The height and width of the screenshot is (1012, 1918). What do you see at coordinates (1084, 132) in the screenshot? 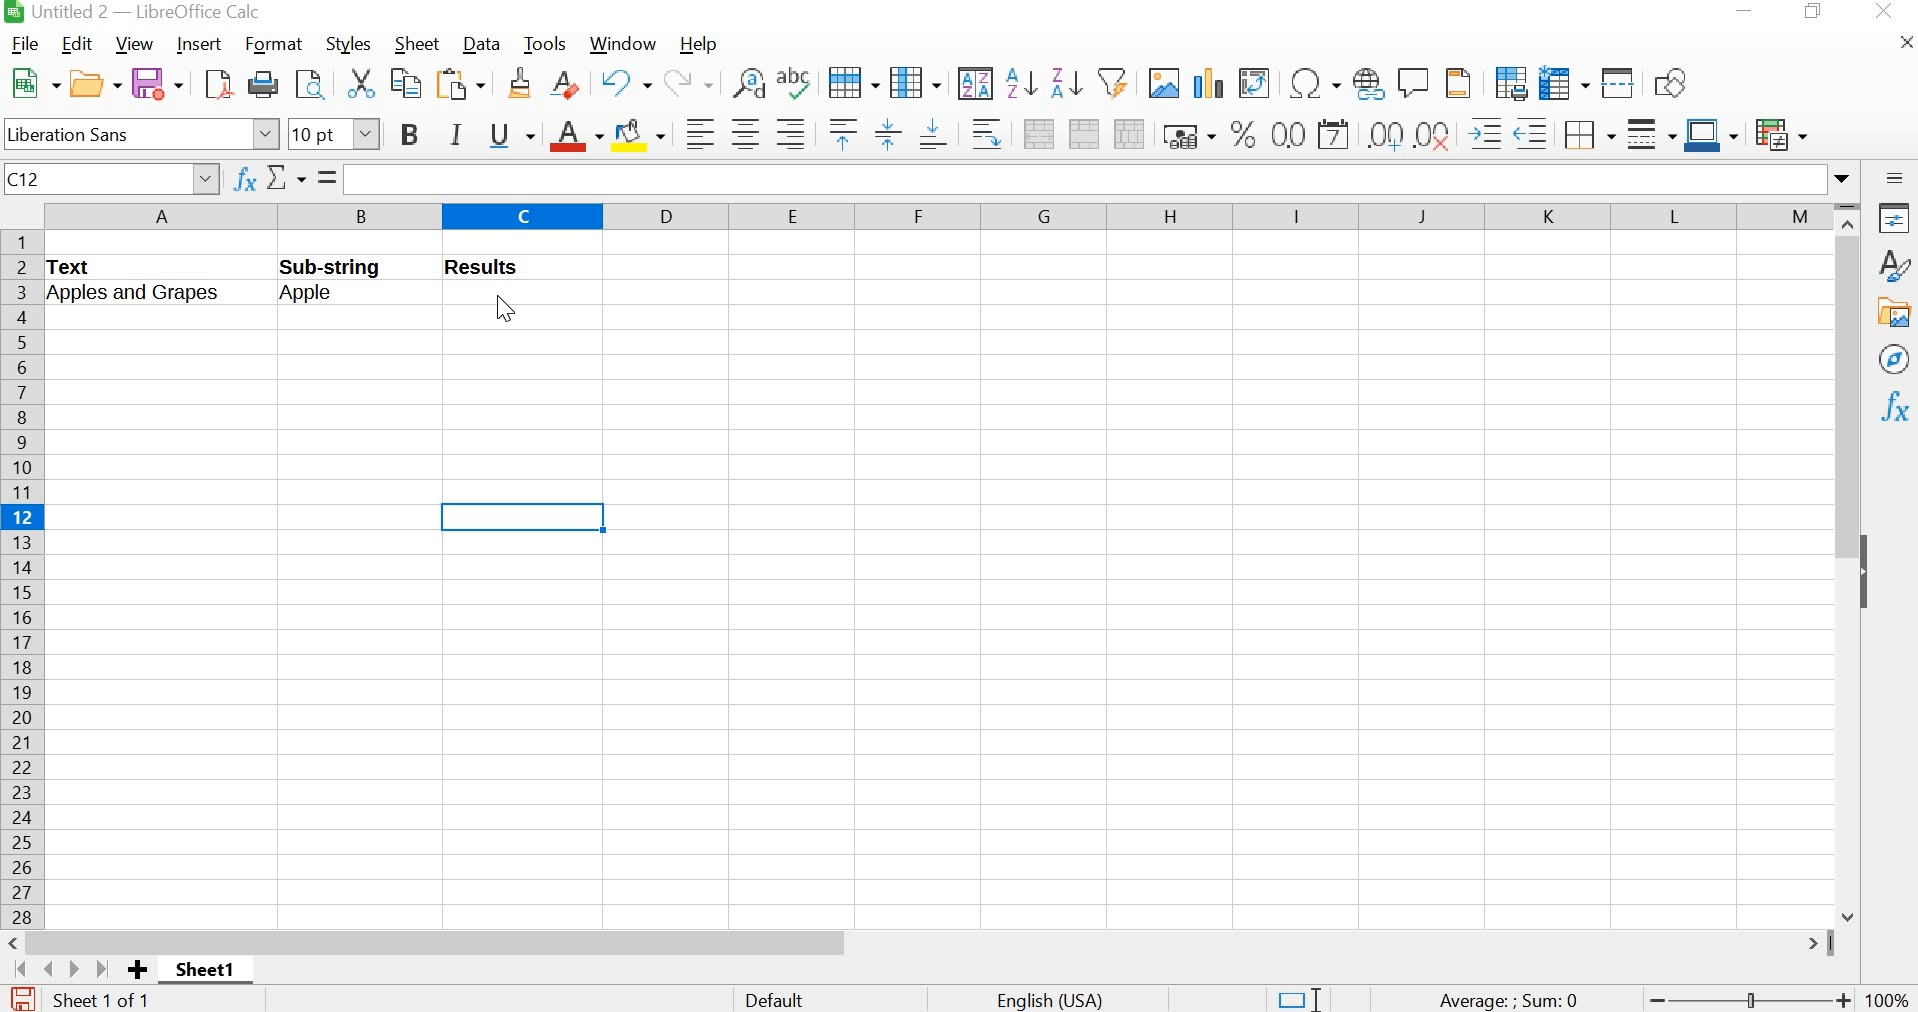
I see `merge cells` at bounding box center [1084, 132].